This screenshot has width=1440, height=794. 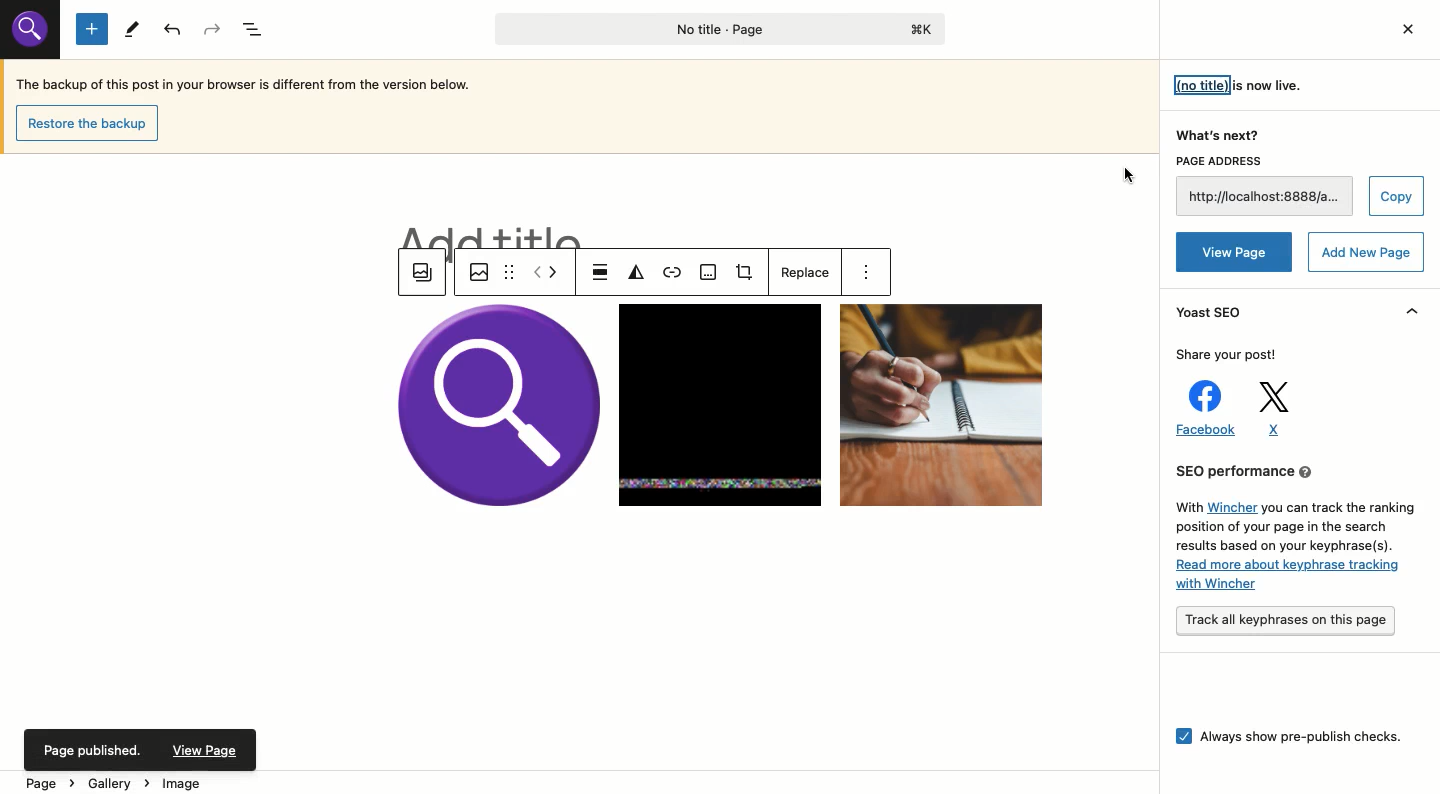 I want to click on Facebook, so click(x=1204, y=408).